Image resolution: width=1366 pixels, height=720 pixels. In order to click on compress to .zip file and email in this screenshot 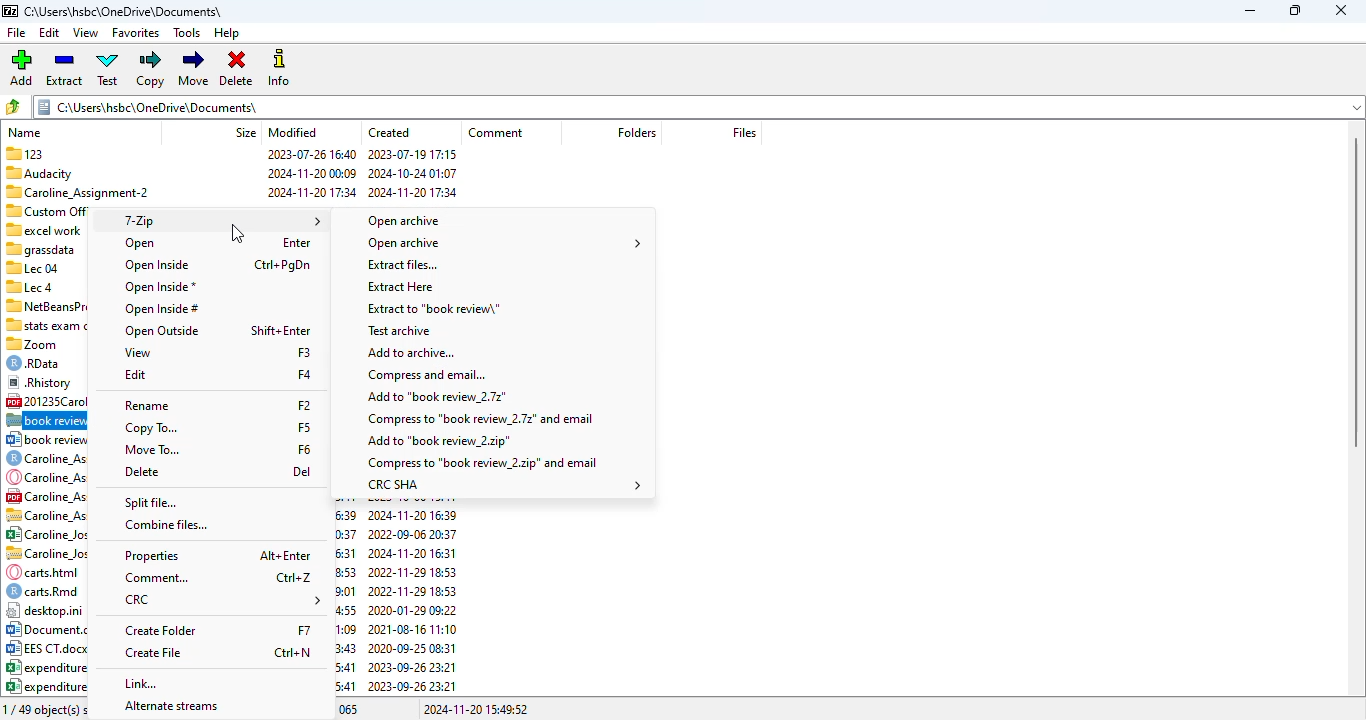, I will do `click(482, 463)`.